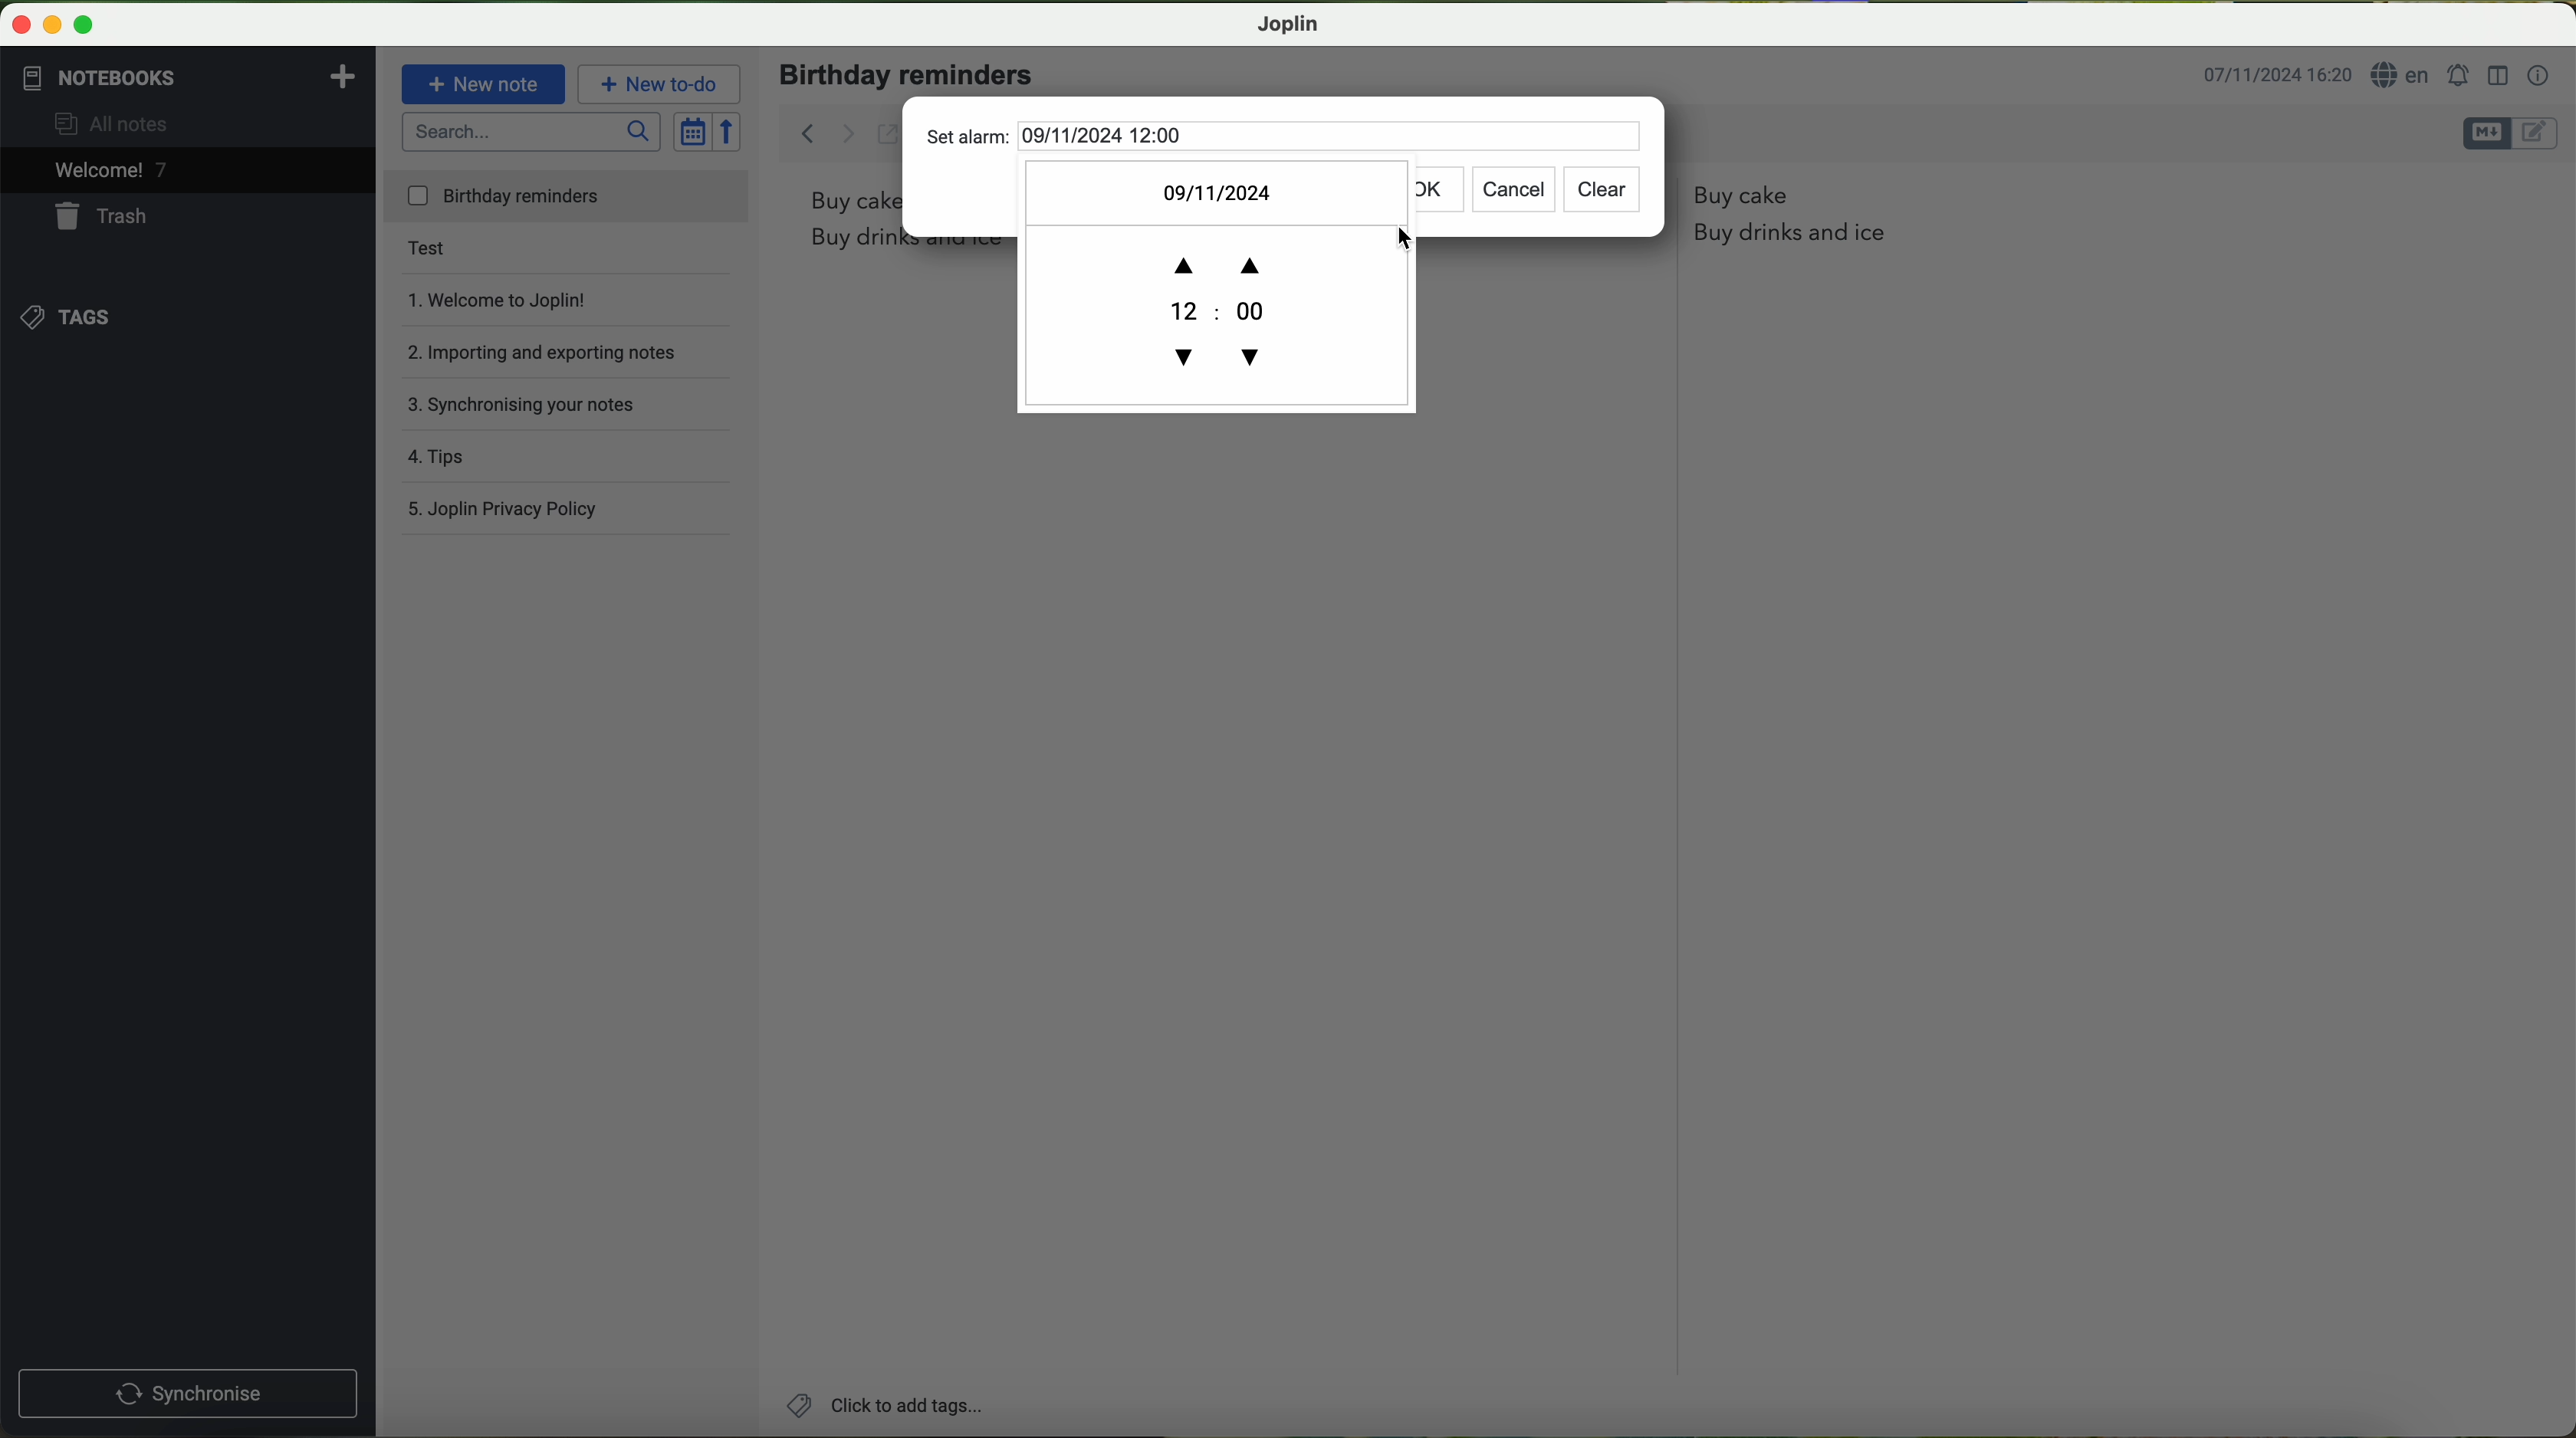 This screenshot has height=1438, width=2576. What do you see at coordinates (568, 199) in the screenshot?
I see `birthday reminders file` at bounding box center [568, 199].